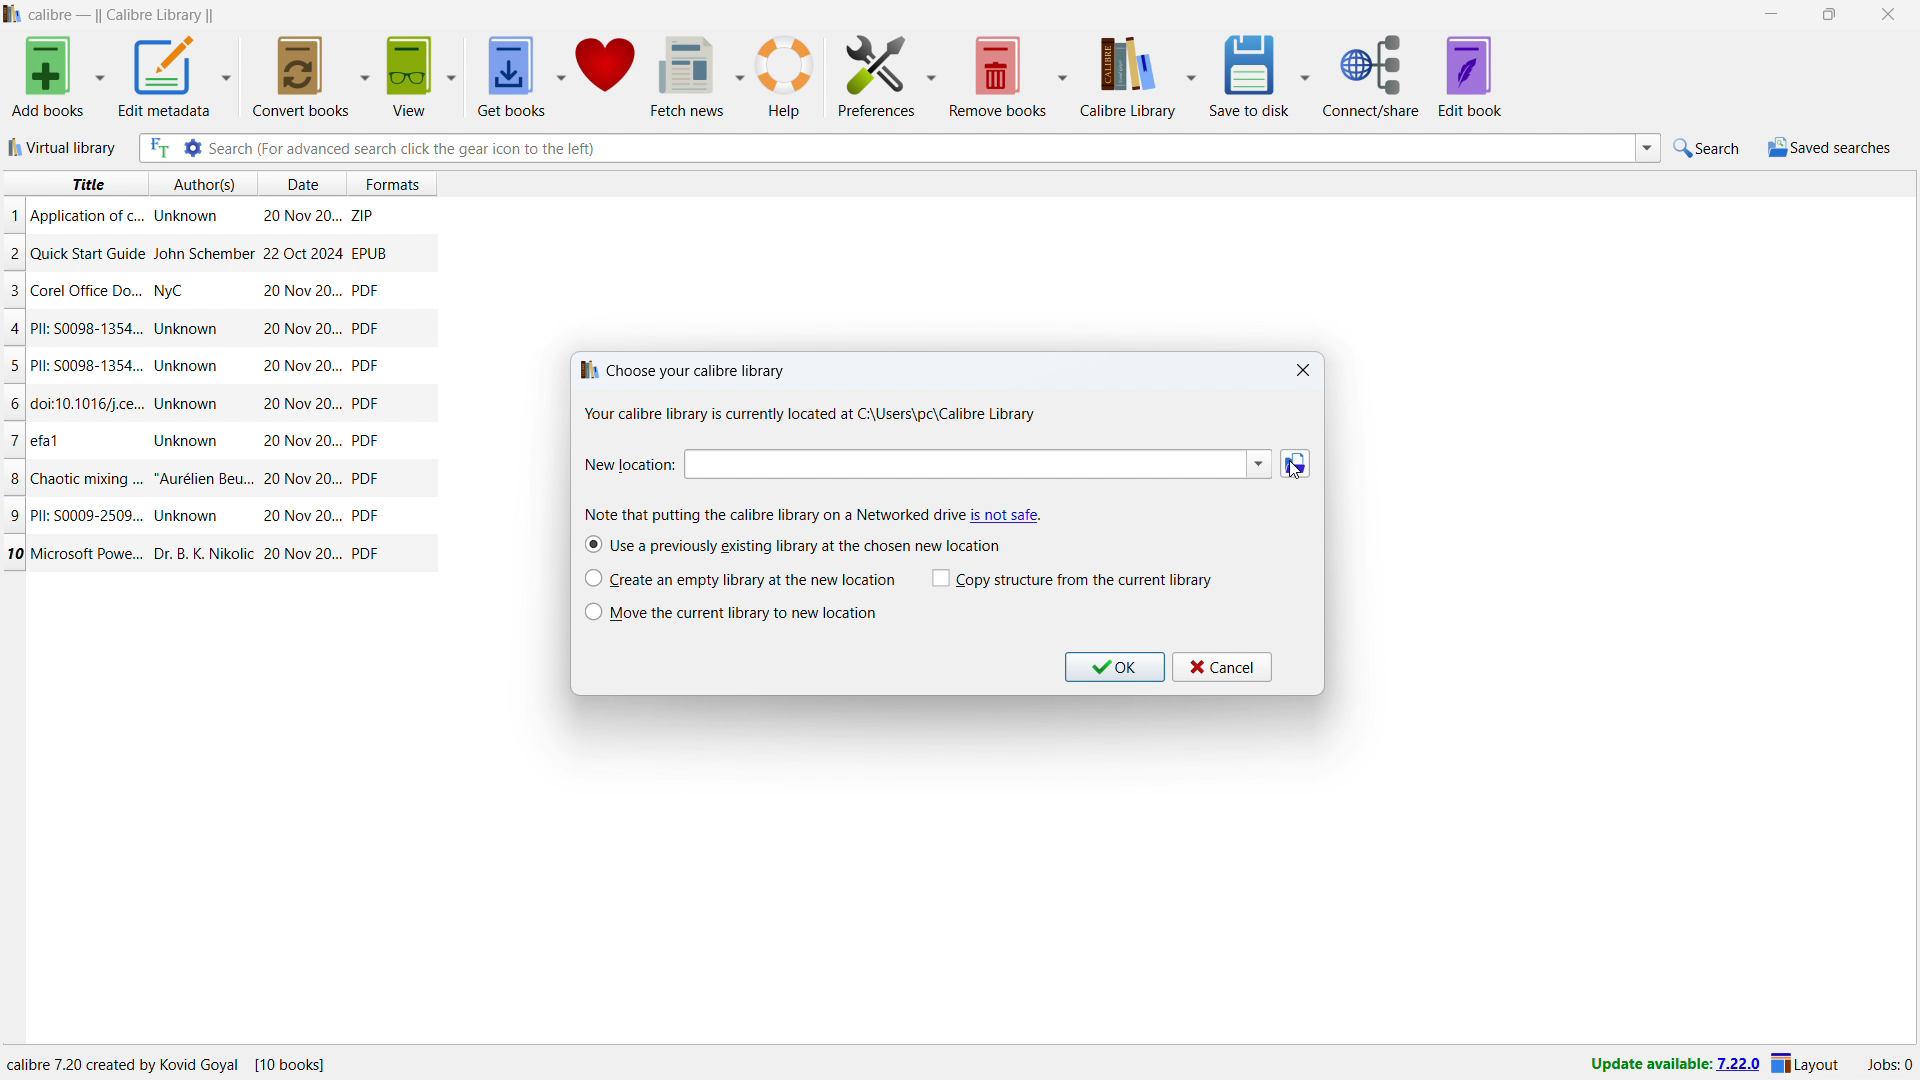 The image size is (1920, 1080). What do you see at coordinates (365, 516) in the screenshot?
I see `PDF` at bounding box center [365, 516].